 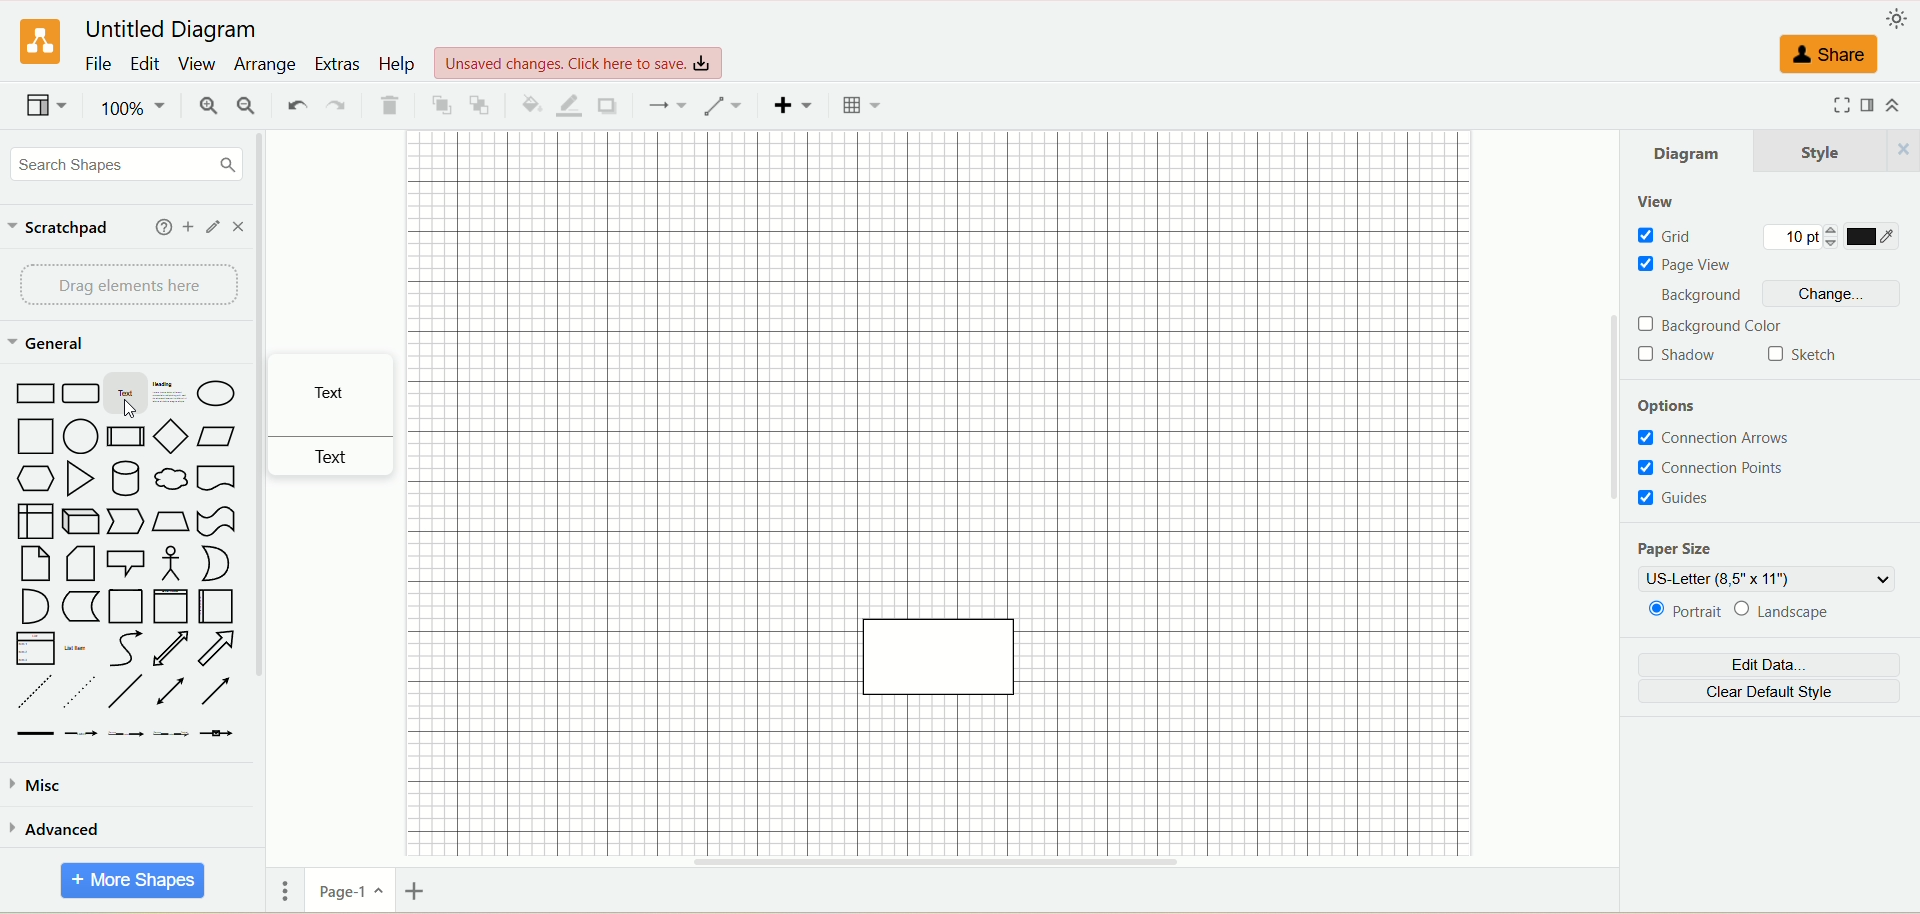 What do you see at coordinates (30, 692) in the screenshot?
I see `dashed line` at bounding box center [30, 692].